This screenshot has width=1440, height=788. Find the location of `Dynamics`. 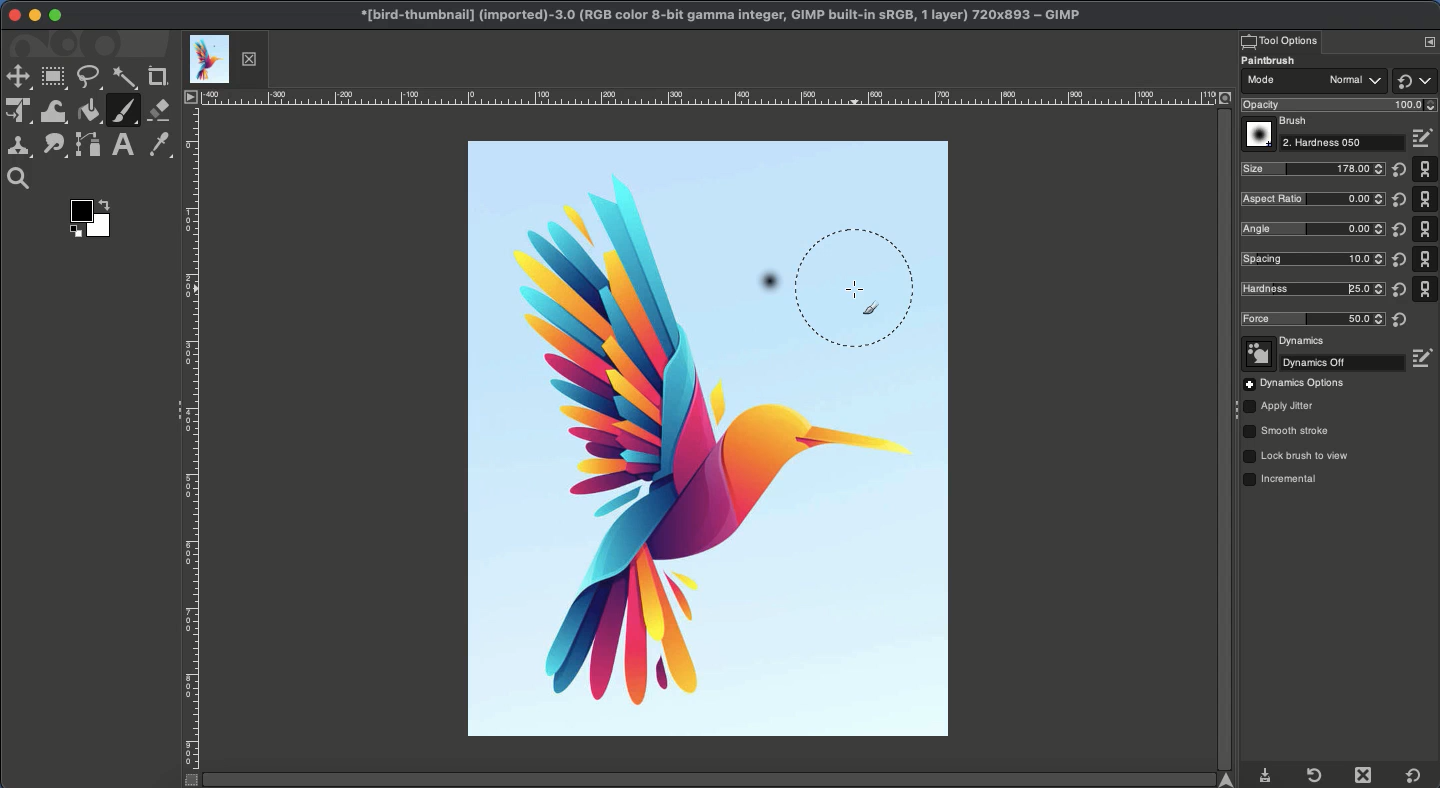

Dynamics is located at coordinates (1286, 342).